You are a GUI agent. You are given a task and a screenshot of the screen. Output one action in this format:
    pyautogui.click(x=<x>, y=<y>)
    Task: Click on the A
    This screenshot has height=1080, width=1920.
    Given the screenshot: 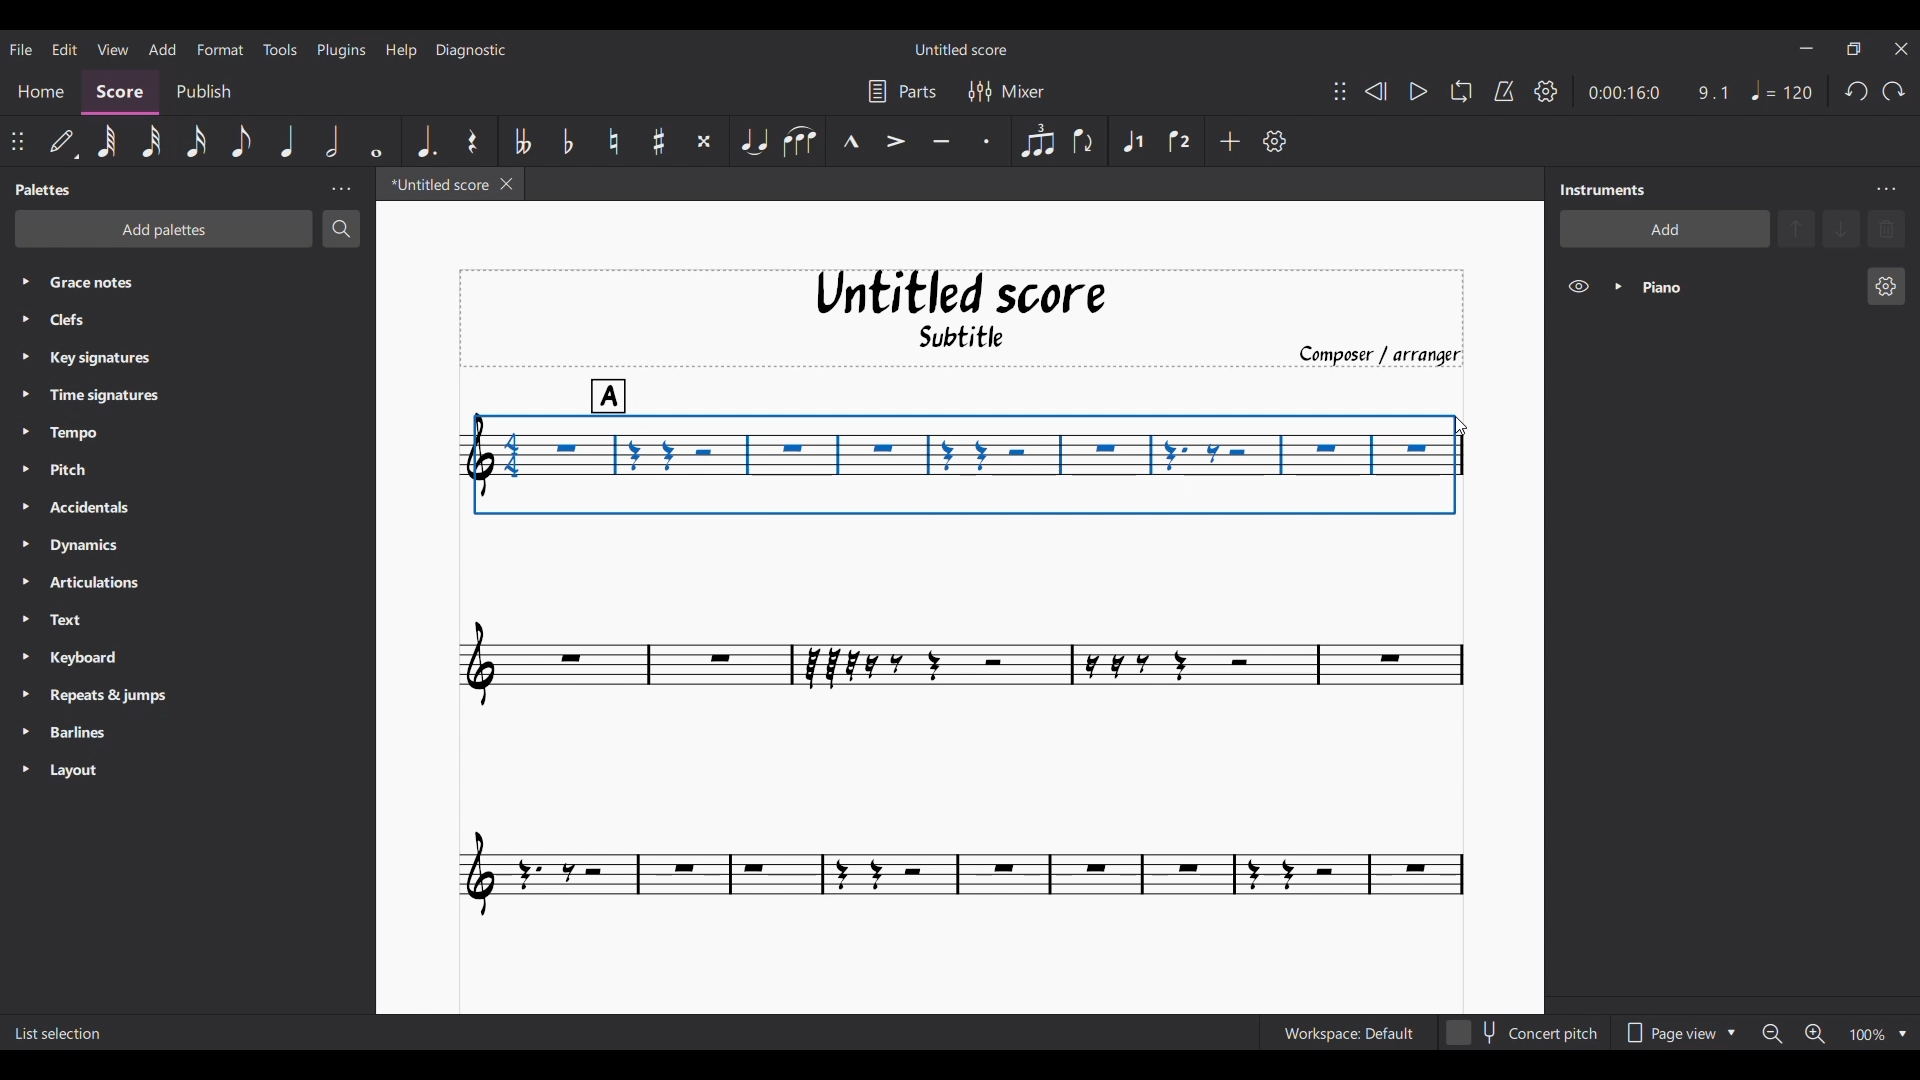 What is the action you would take?
    pyautogui.click(x=611, y=390)
    